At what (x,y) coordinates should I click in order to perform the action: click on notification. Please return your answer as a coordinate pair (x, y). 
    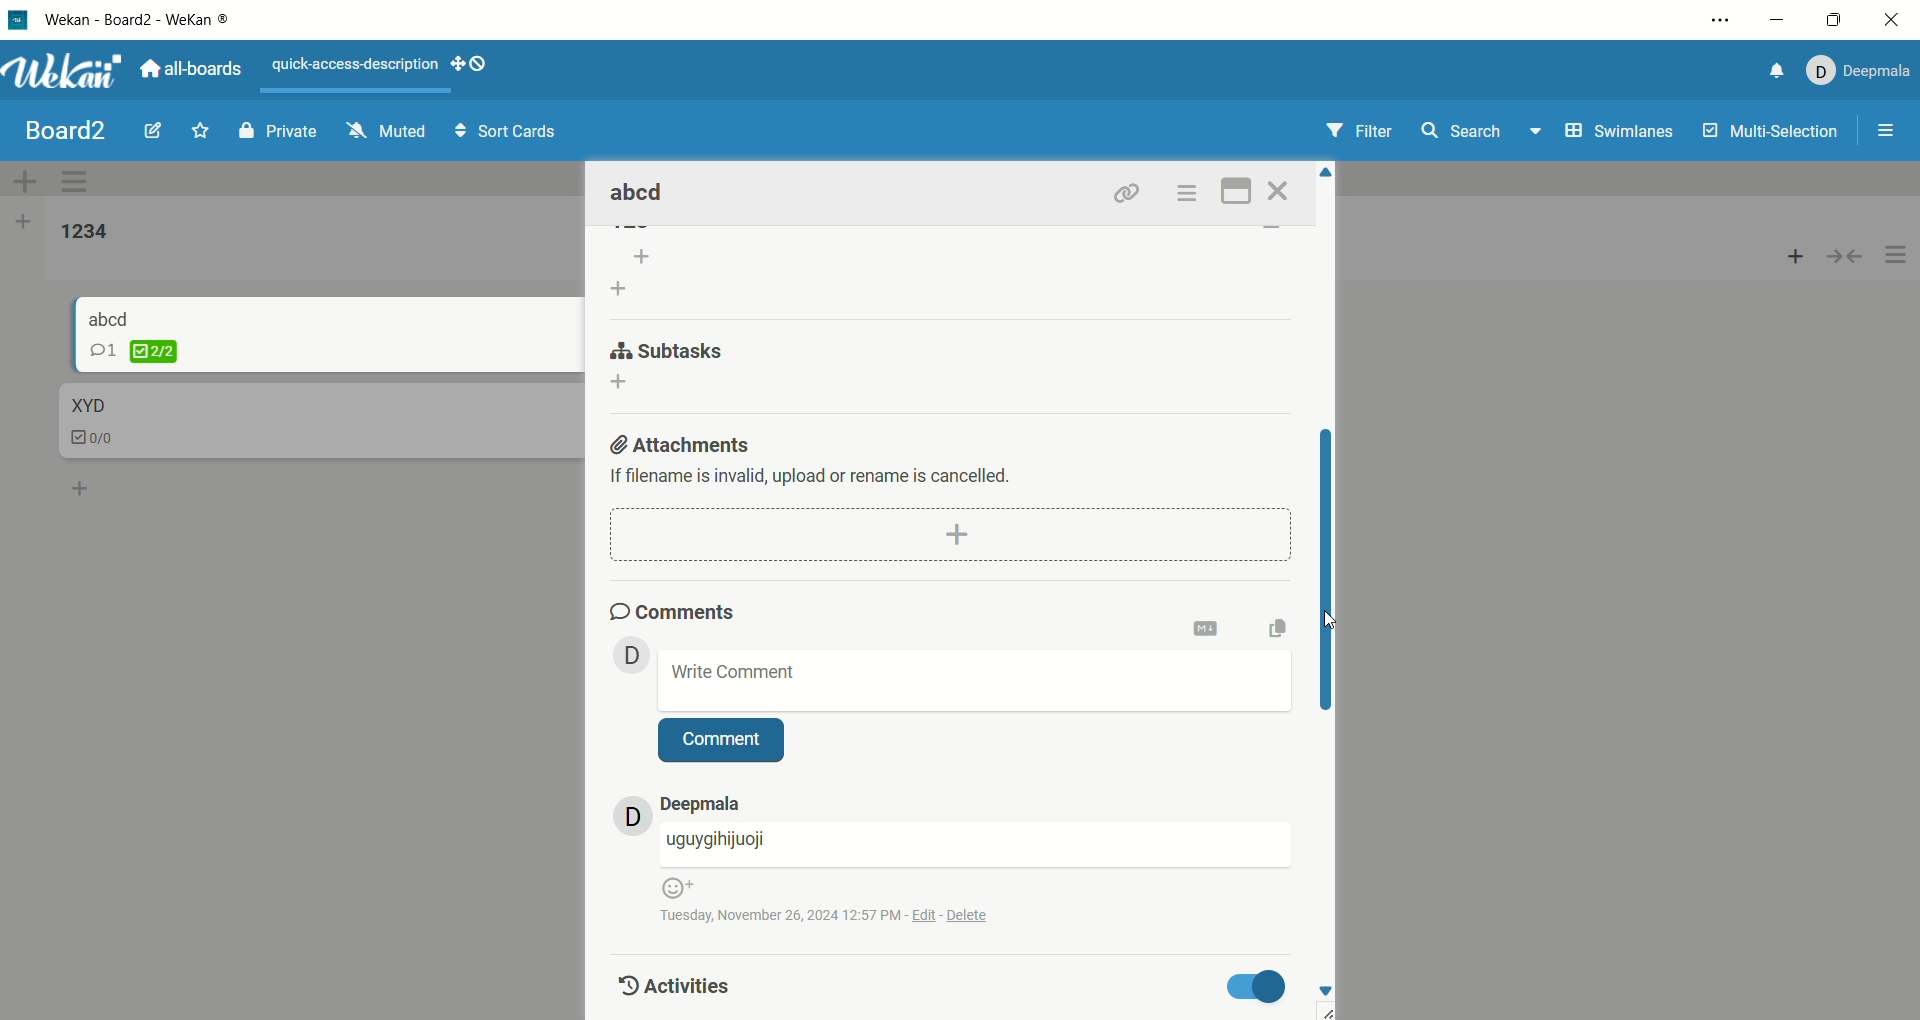
    Looking at the image, I should click on (1771, 74).